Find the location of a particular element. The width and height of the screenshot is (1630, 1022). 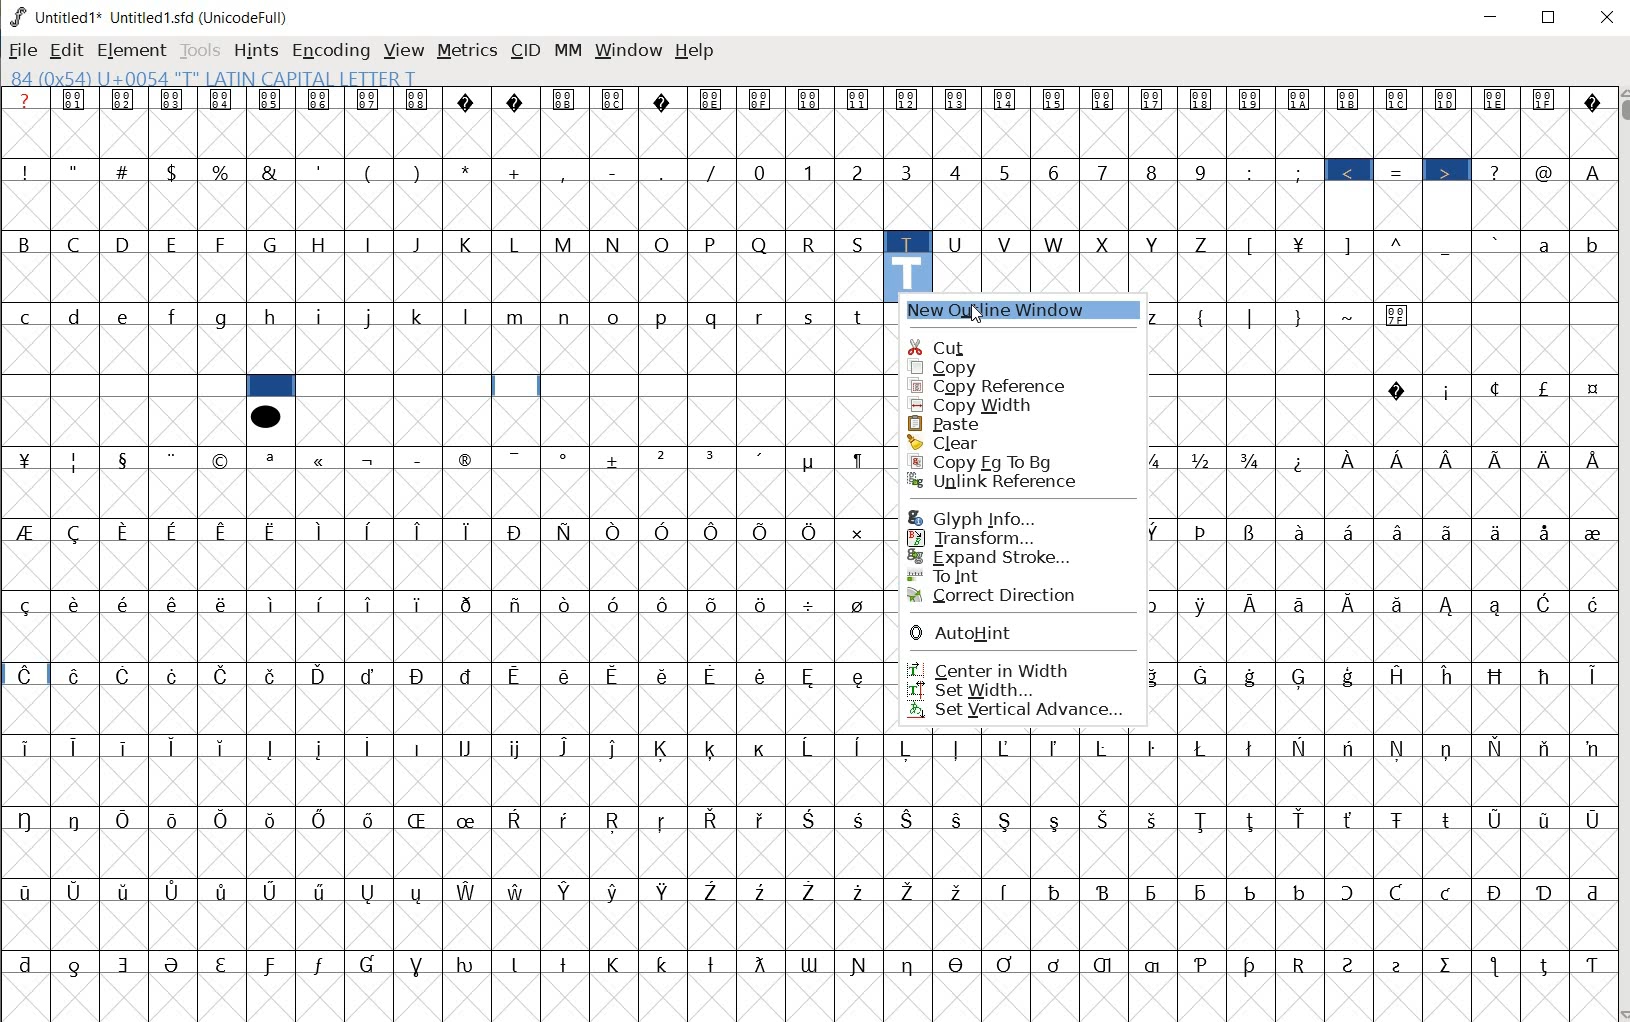

empty spaces is located at coordinates (1261, 385).